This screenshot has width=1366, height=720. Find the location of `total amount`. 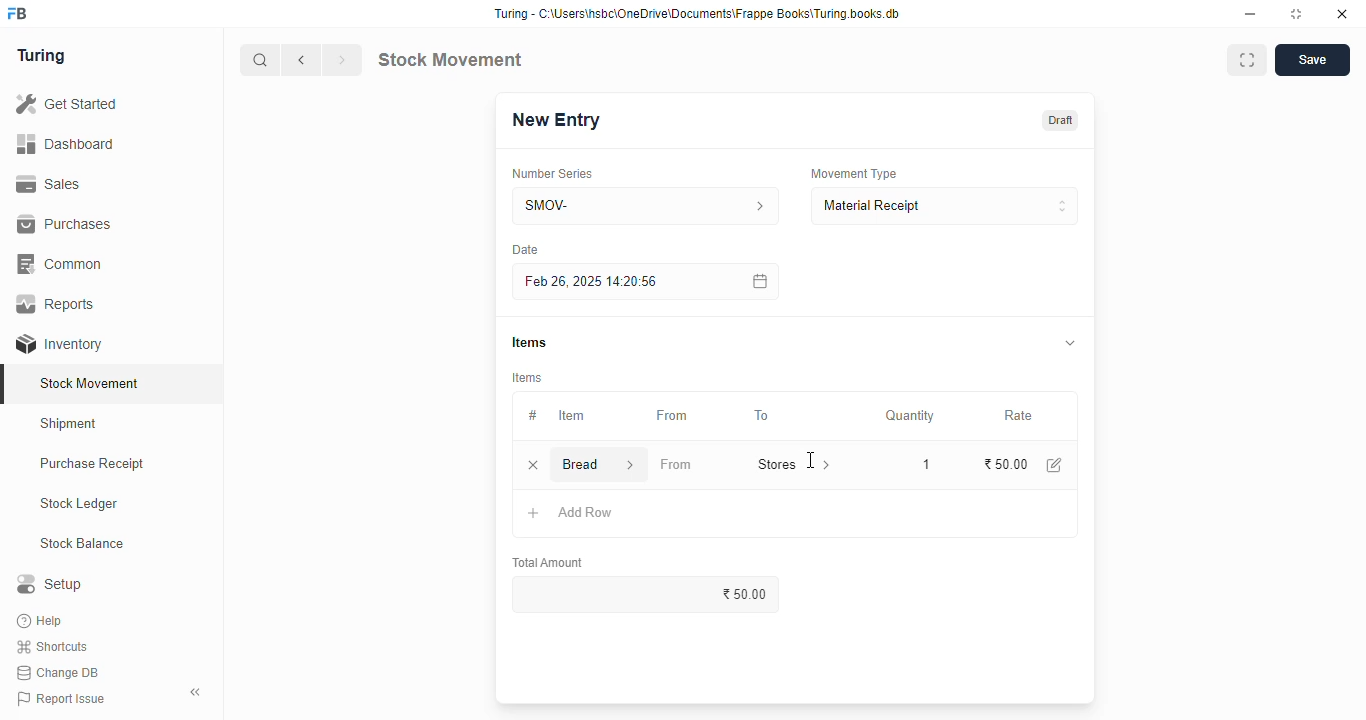

total amount is located at coordinates (549, 563).